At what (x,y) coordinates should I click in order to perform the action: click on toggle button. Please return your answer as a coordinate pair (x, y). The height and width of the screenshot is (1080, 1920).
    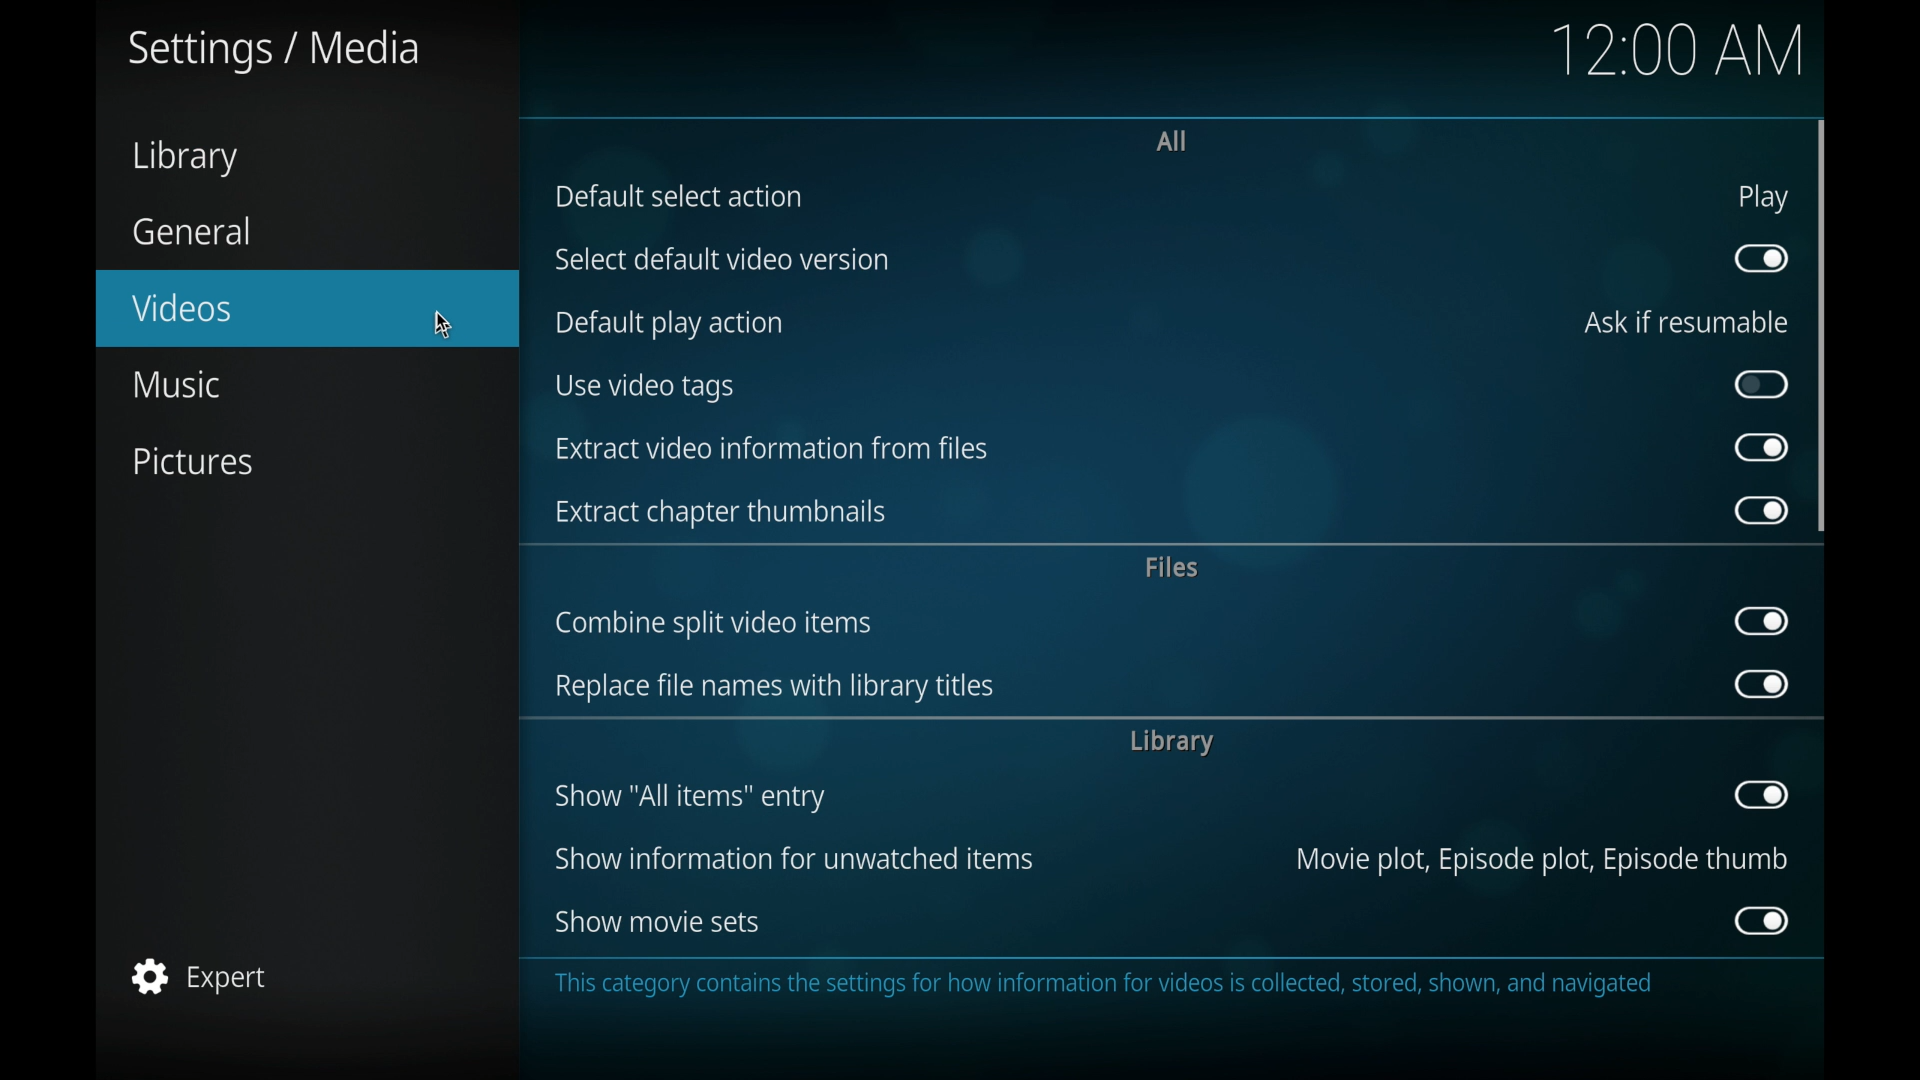
    Looking at the image, I should click on (1762, 259).